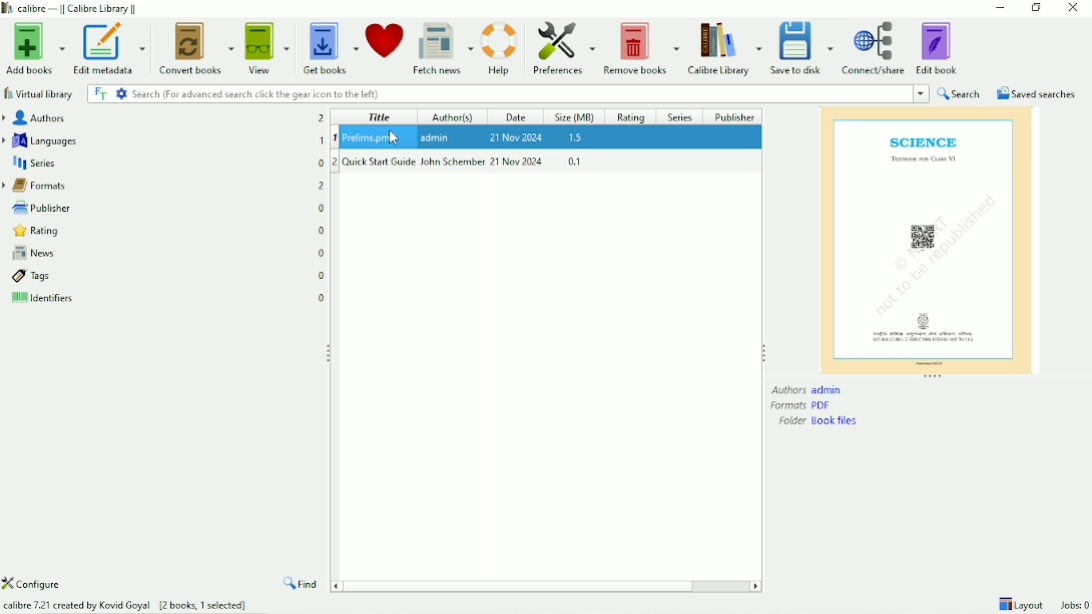 Image resolution: width=1092 pixels, height=614 pixels. What do you see at coordinates (640, 47) in the screenshot?
I see `Remove books` at bounding box center [640, 47].